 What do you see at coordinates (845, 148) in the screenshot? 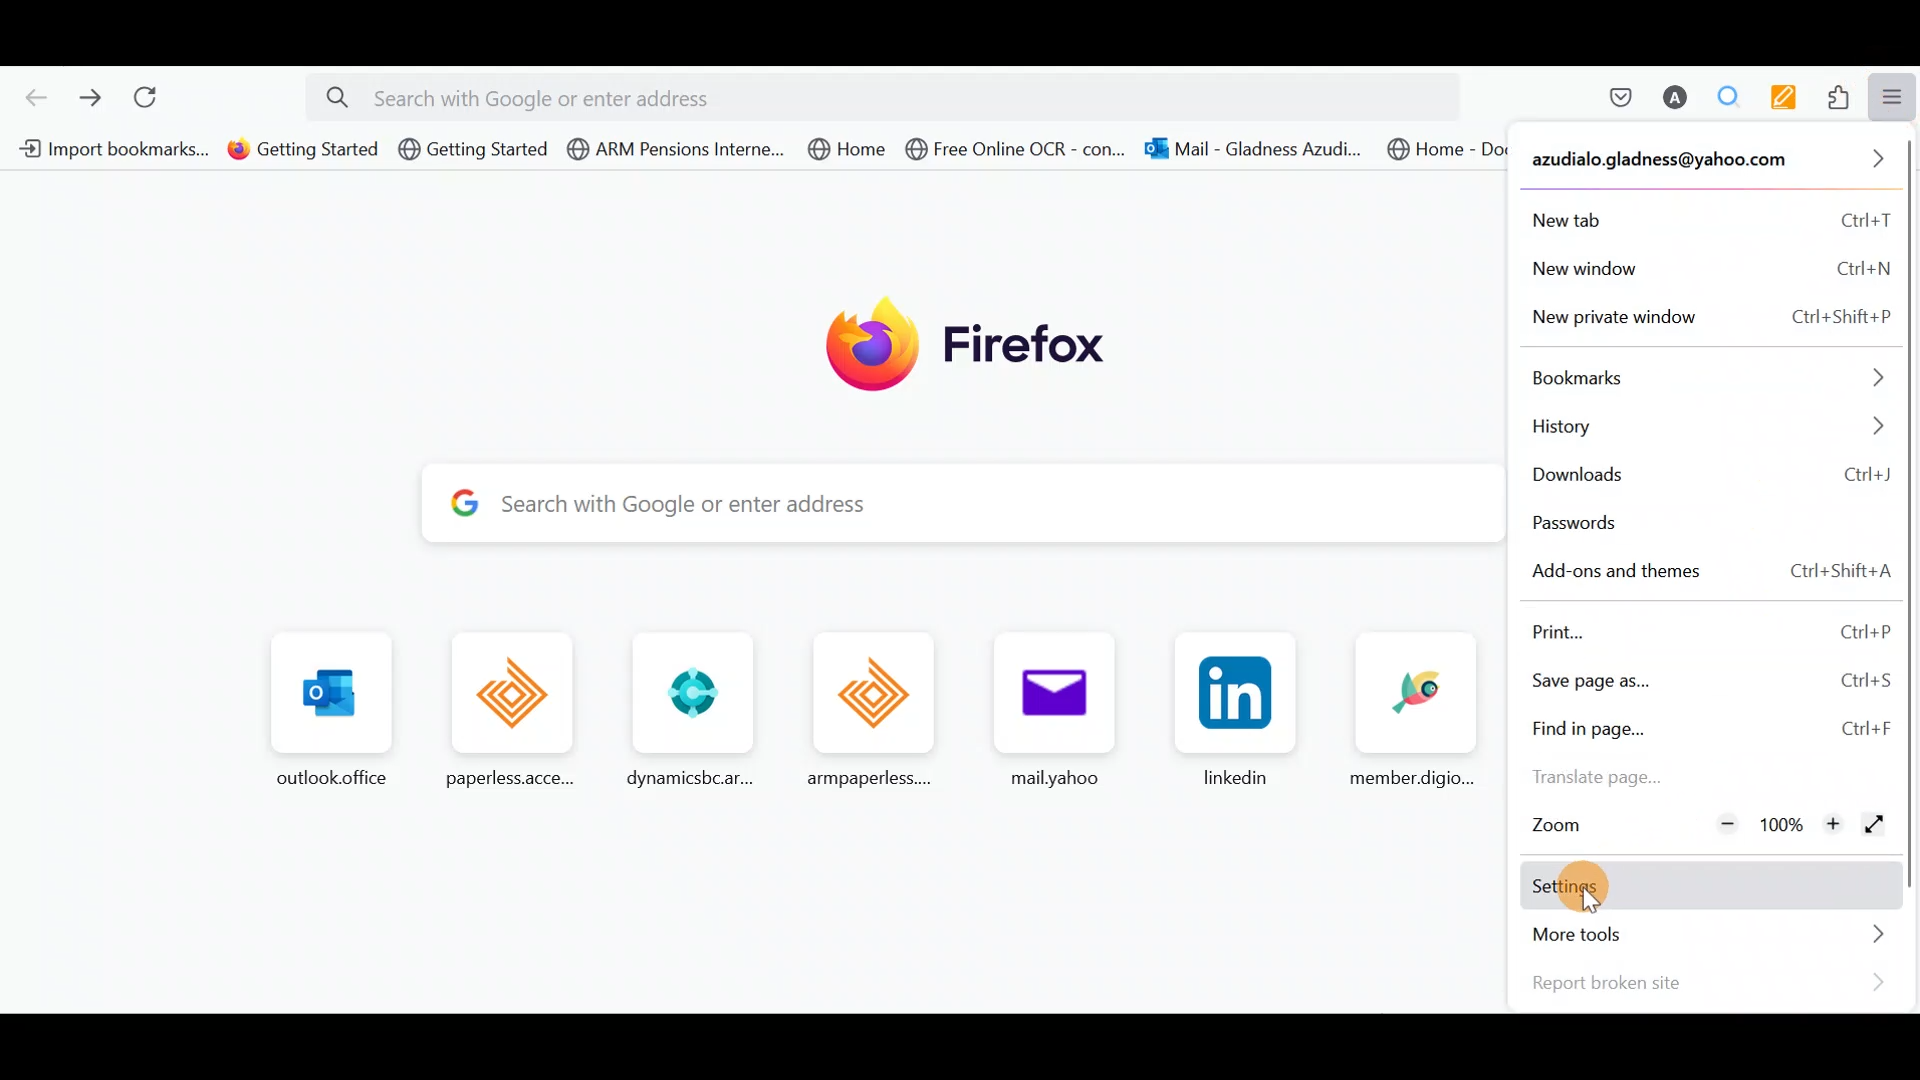
I see `@ Home` at bounding box center [845, 148].